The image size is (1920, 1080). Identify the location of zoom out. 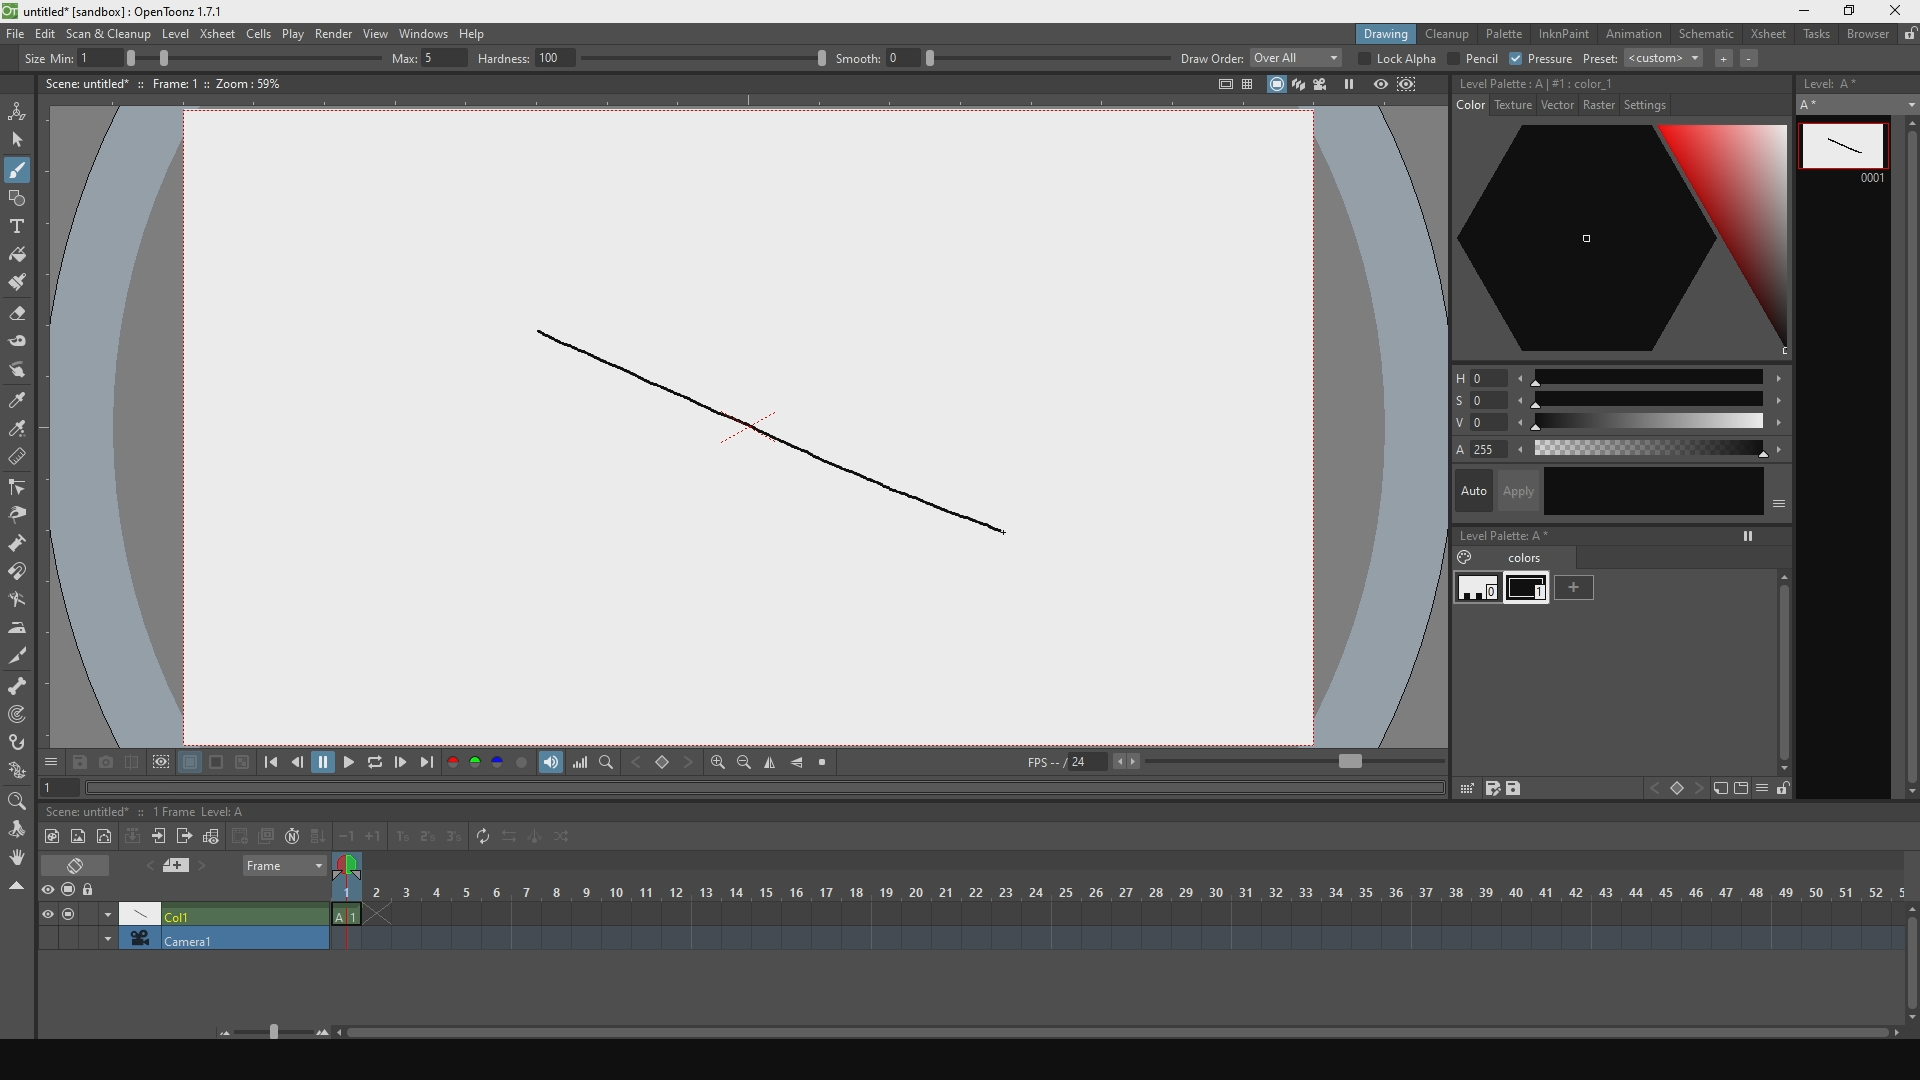
(745, 764).